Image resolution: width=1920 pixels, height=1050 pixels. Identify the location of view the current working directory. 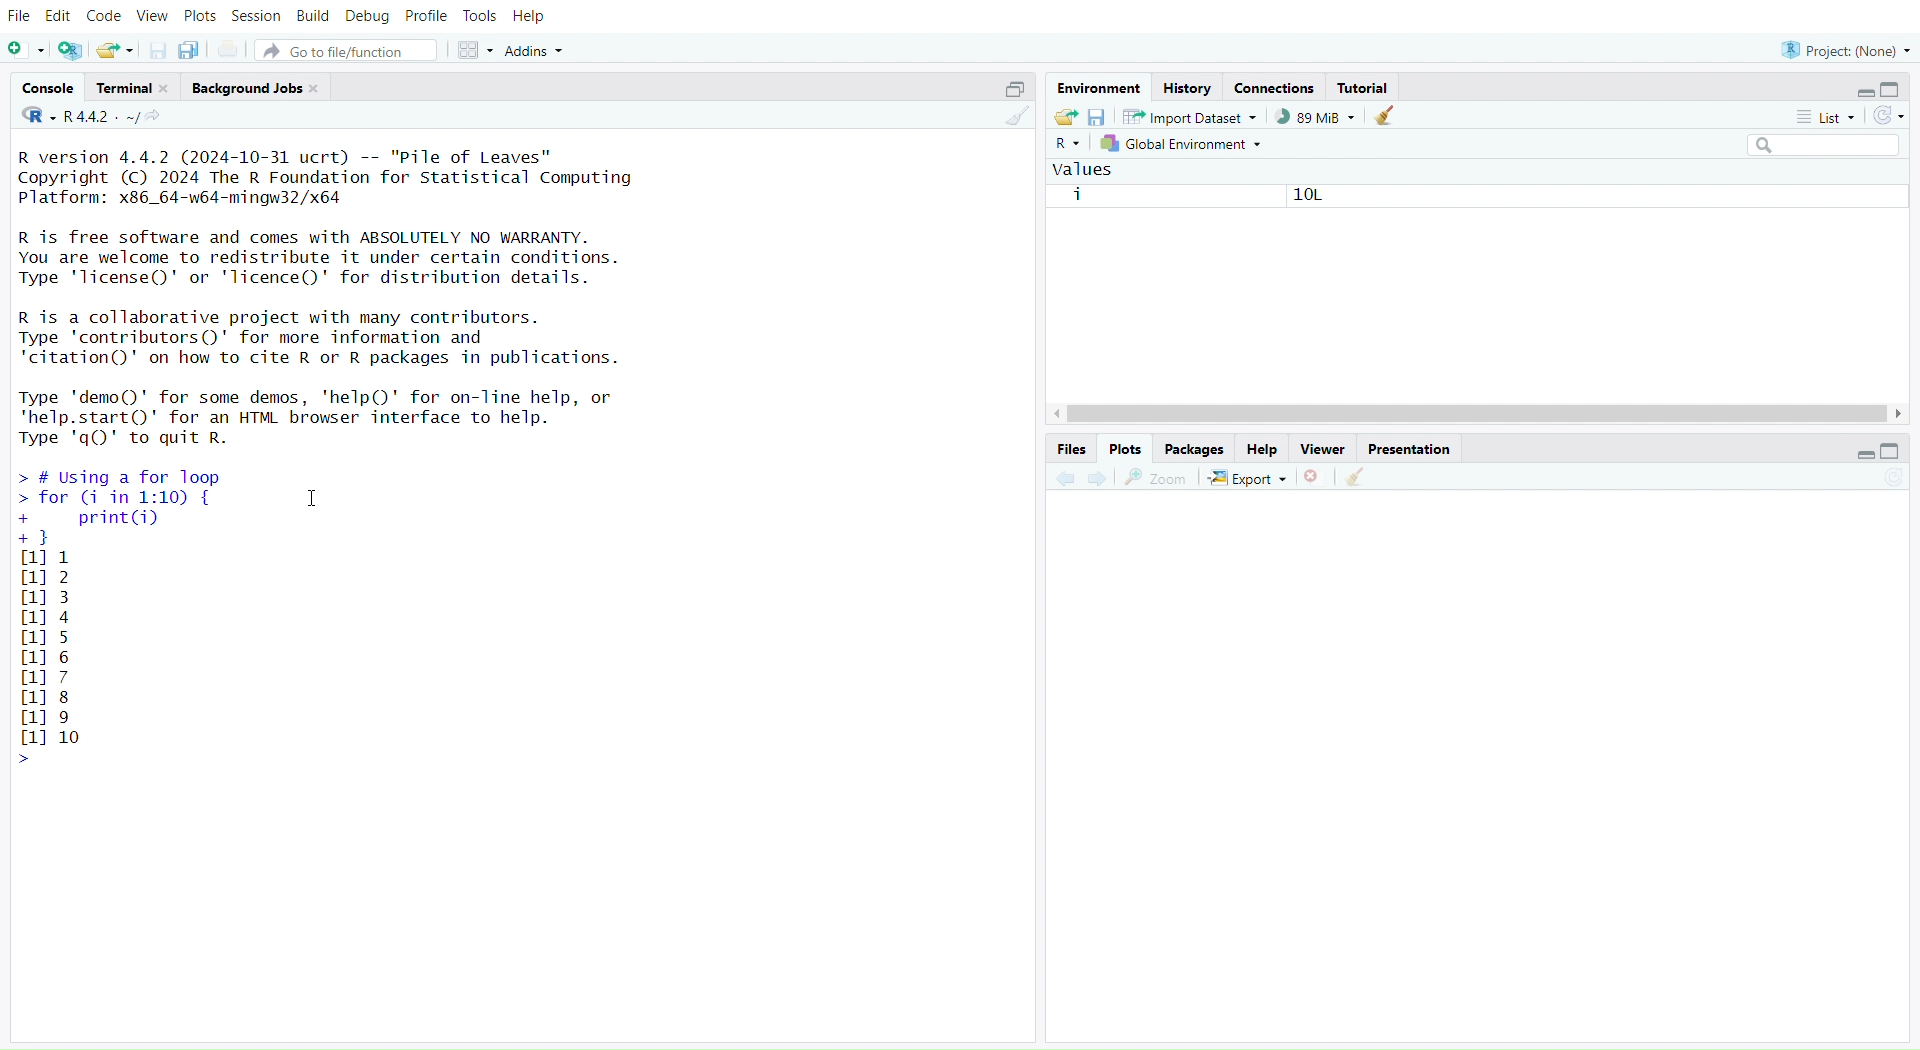
(155, 118).